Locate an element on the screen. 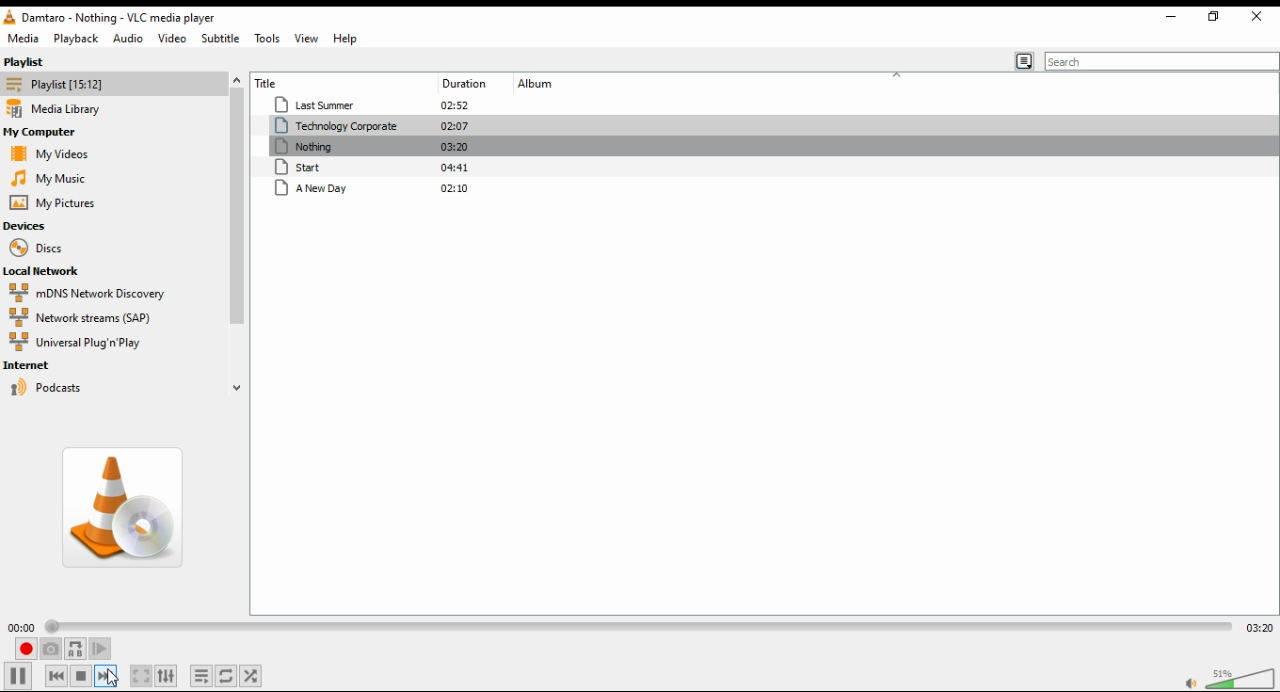 This screenshot has height=692, width=1280. loop between point A and point B continuously is located at coordinates (77, 649).